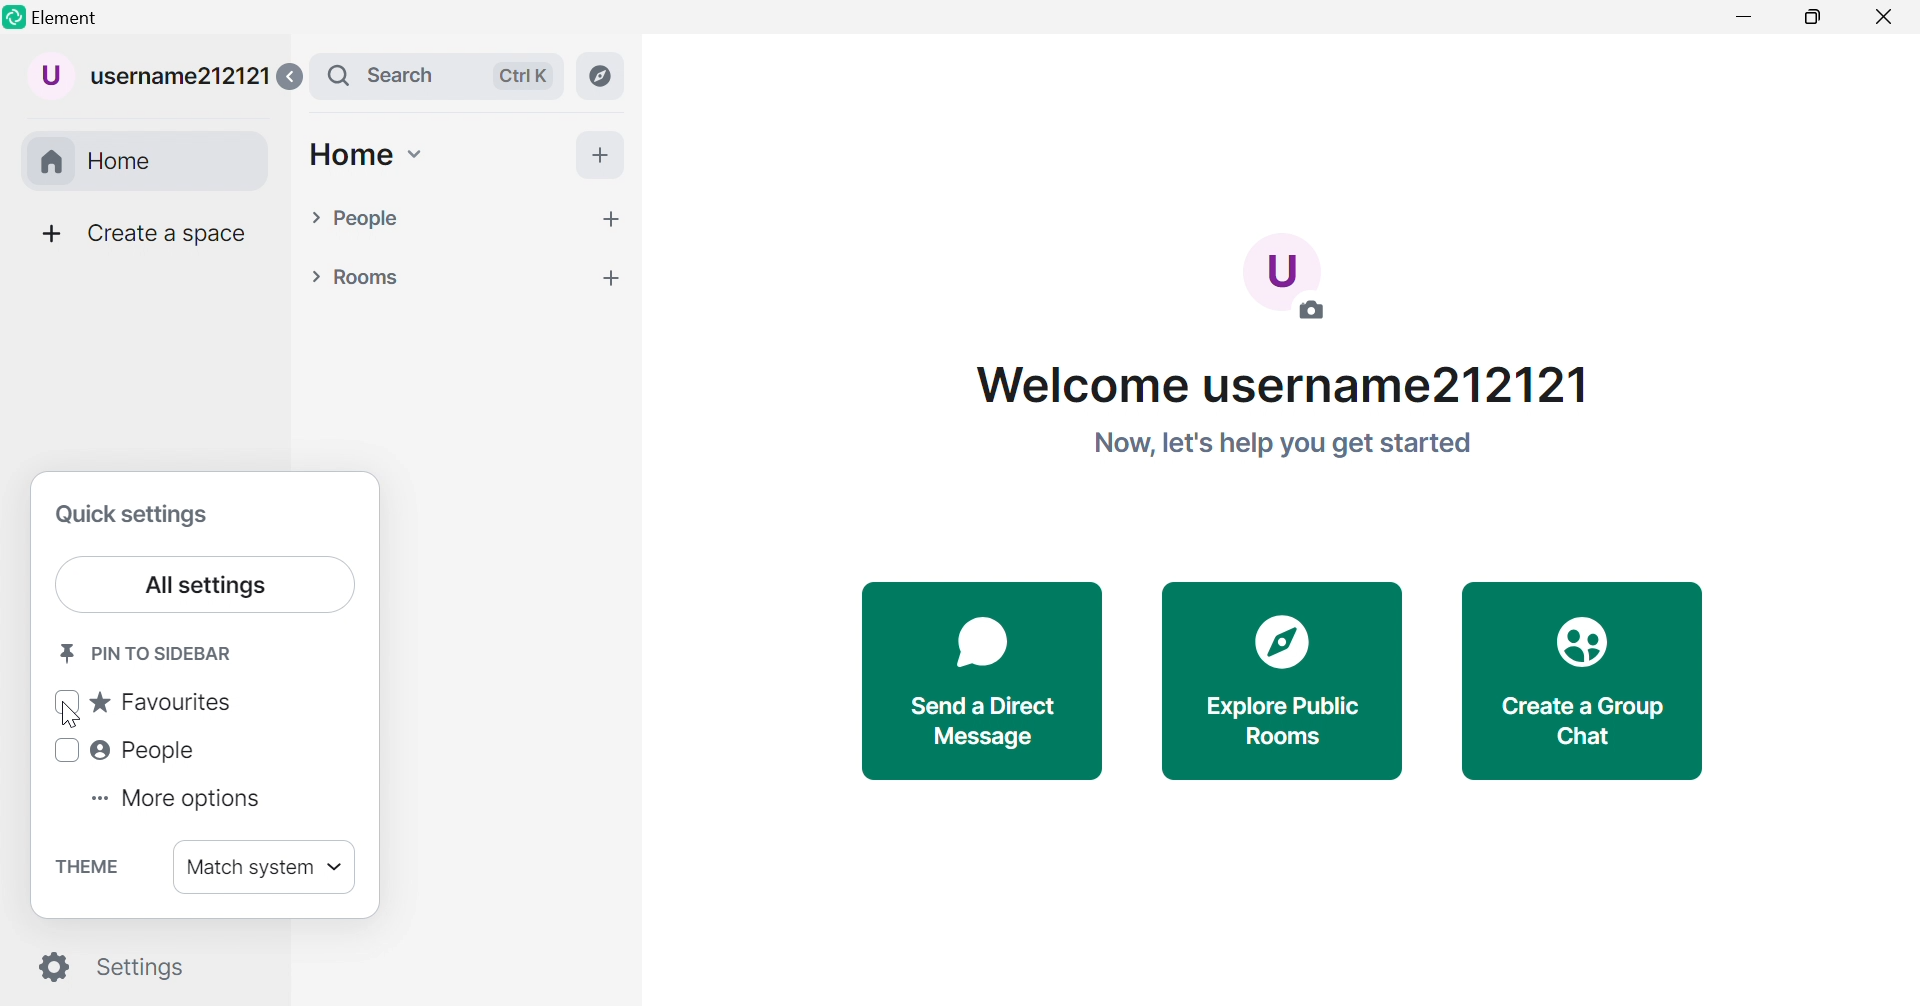 This screenshot has width=1920, height=1006. What do you see at coordinates (435, 76) in the screenshot?
I see `Search bar` at bounding box center [435, 76].